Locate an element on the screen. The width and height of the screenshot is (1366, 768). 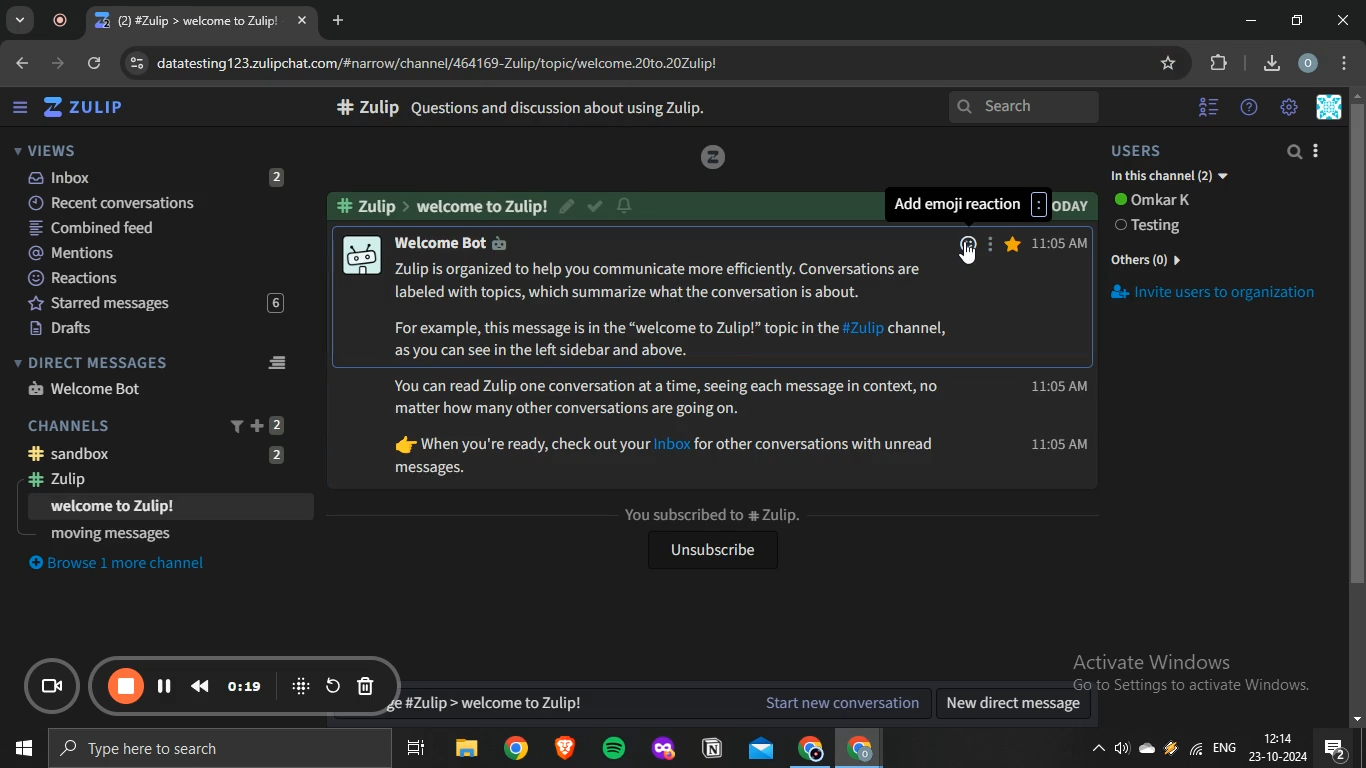
restore window is located at coordinates (1299, 20).